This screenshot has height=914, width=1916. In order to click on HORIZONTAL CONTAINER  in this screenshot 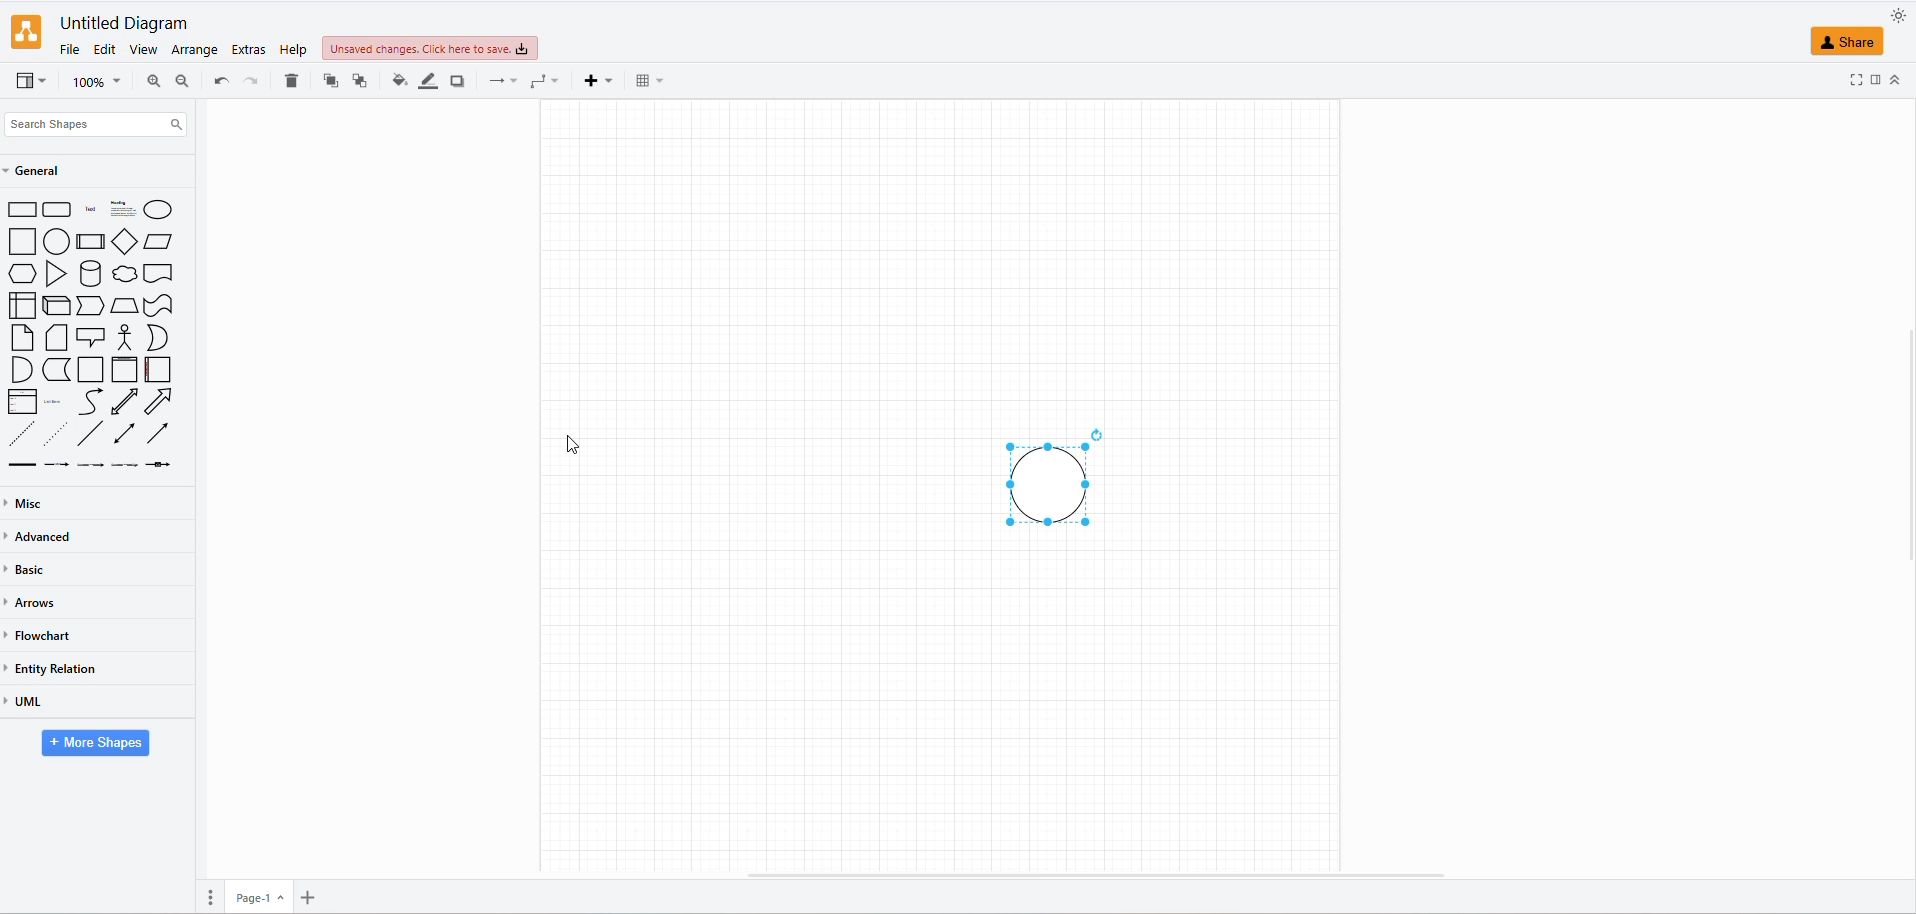, I will do `click(153, 370)`.